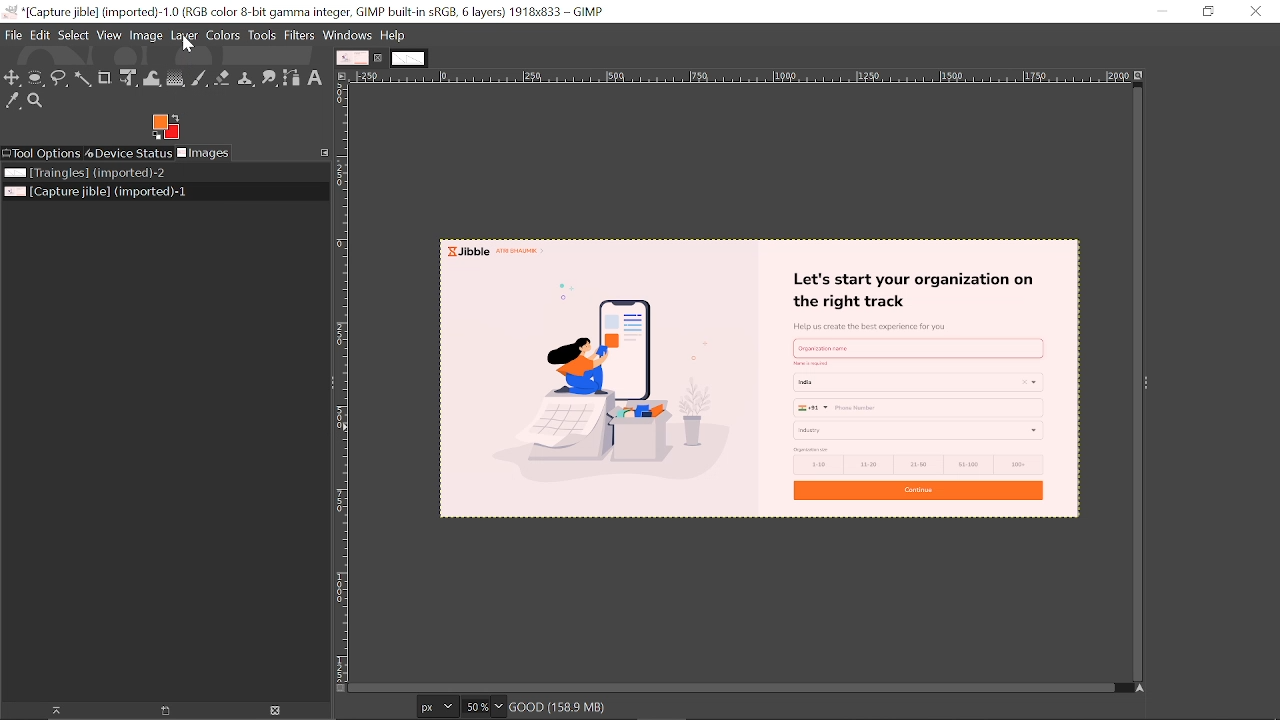 The image size is (1280, 720). Describe the element at coordinates (13, 35) in the screenshot. I see `File` at that location.